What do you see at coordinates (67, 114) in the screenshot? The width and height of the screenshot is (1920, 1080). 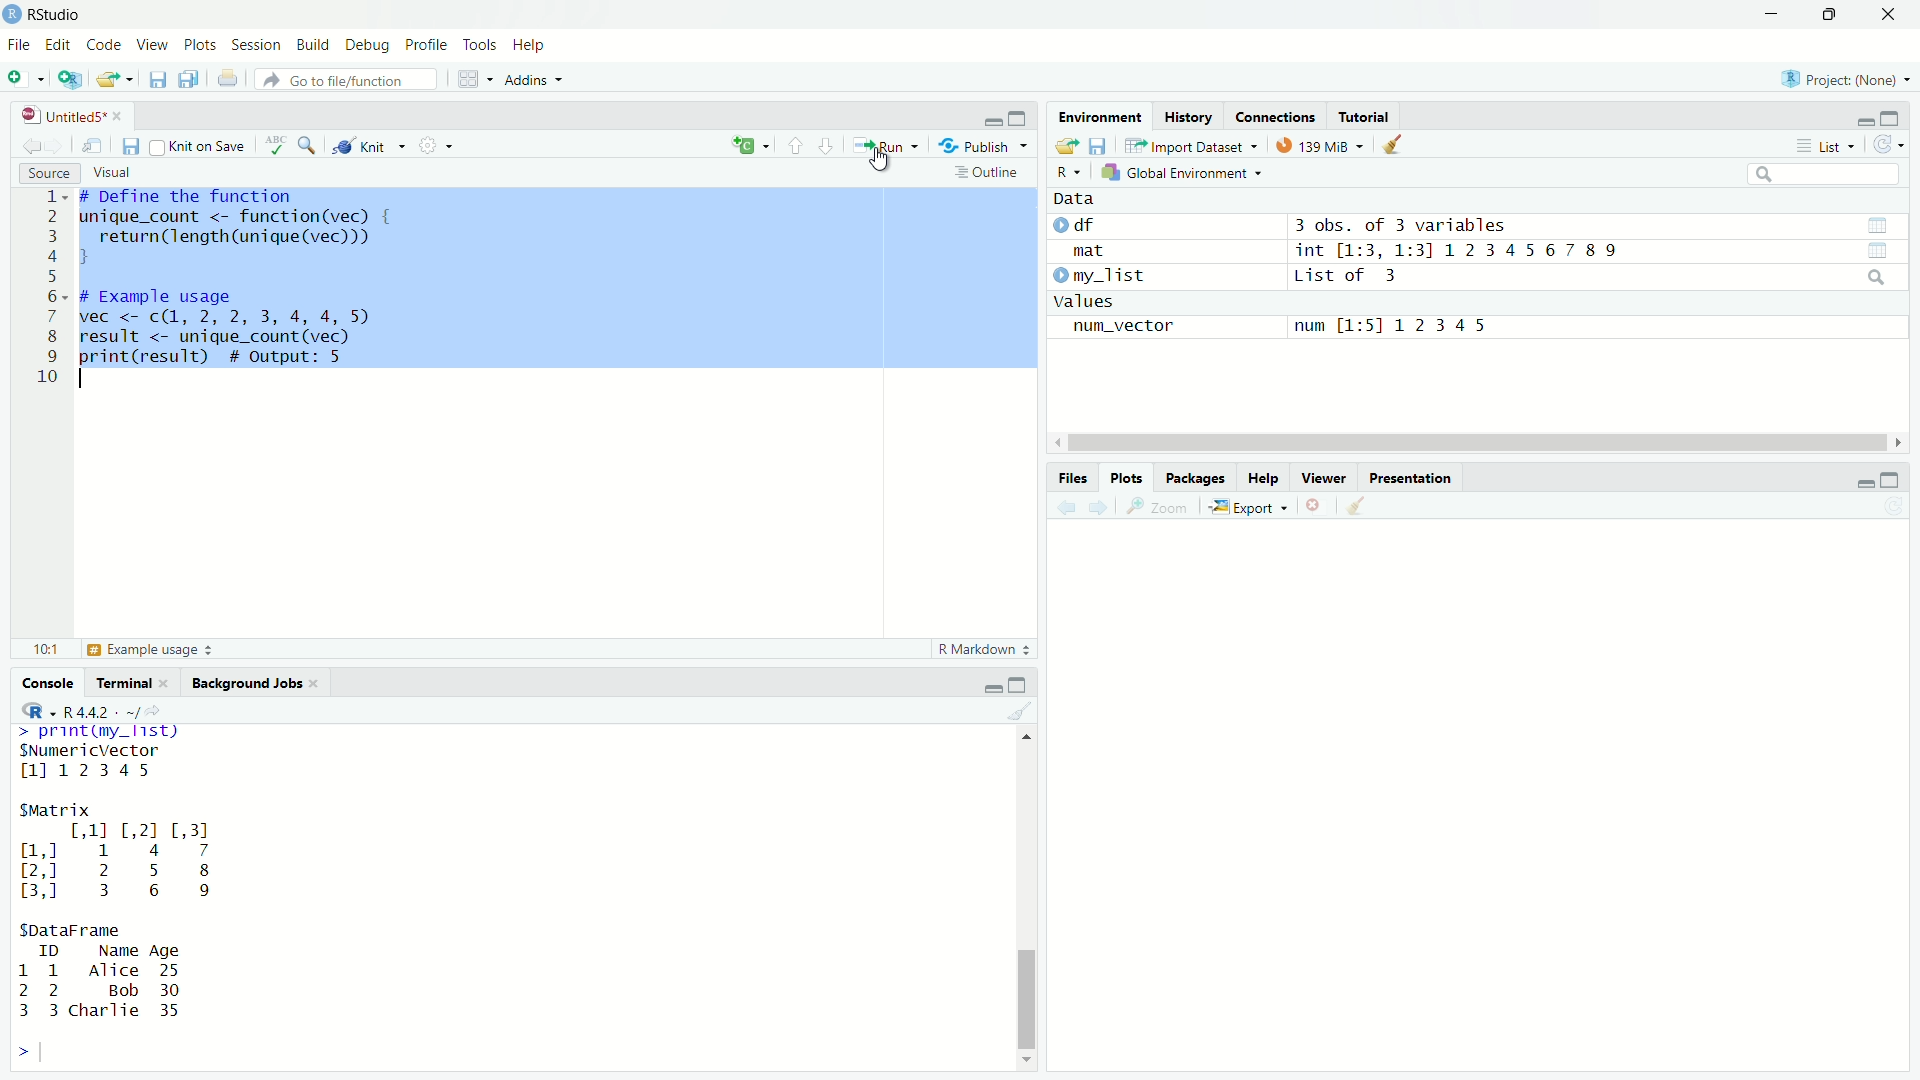 I see `untitled5` at bounding box center [67, 114].